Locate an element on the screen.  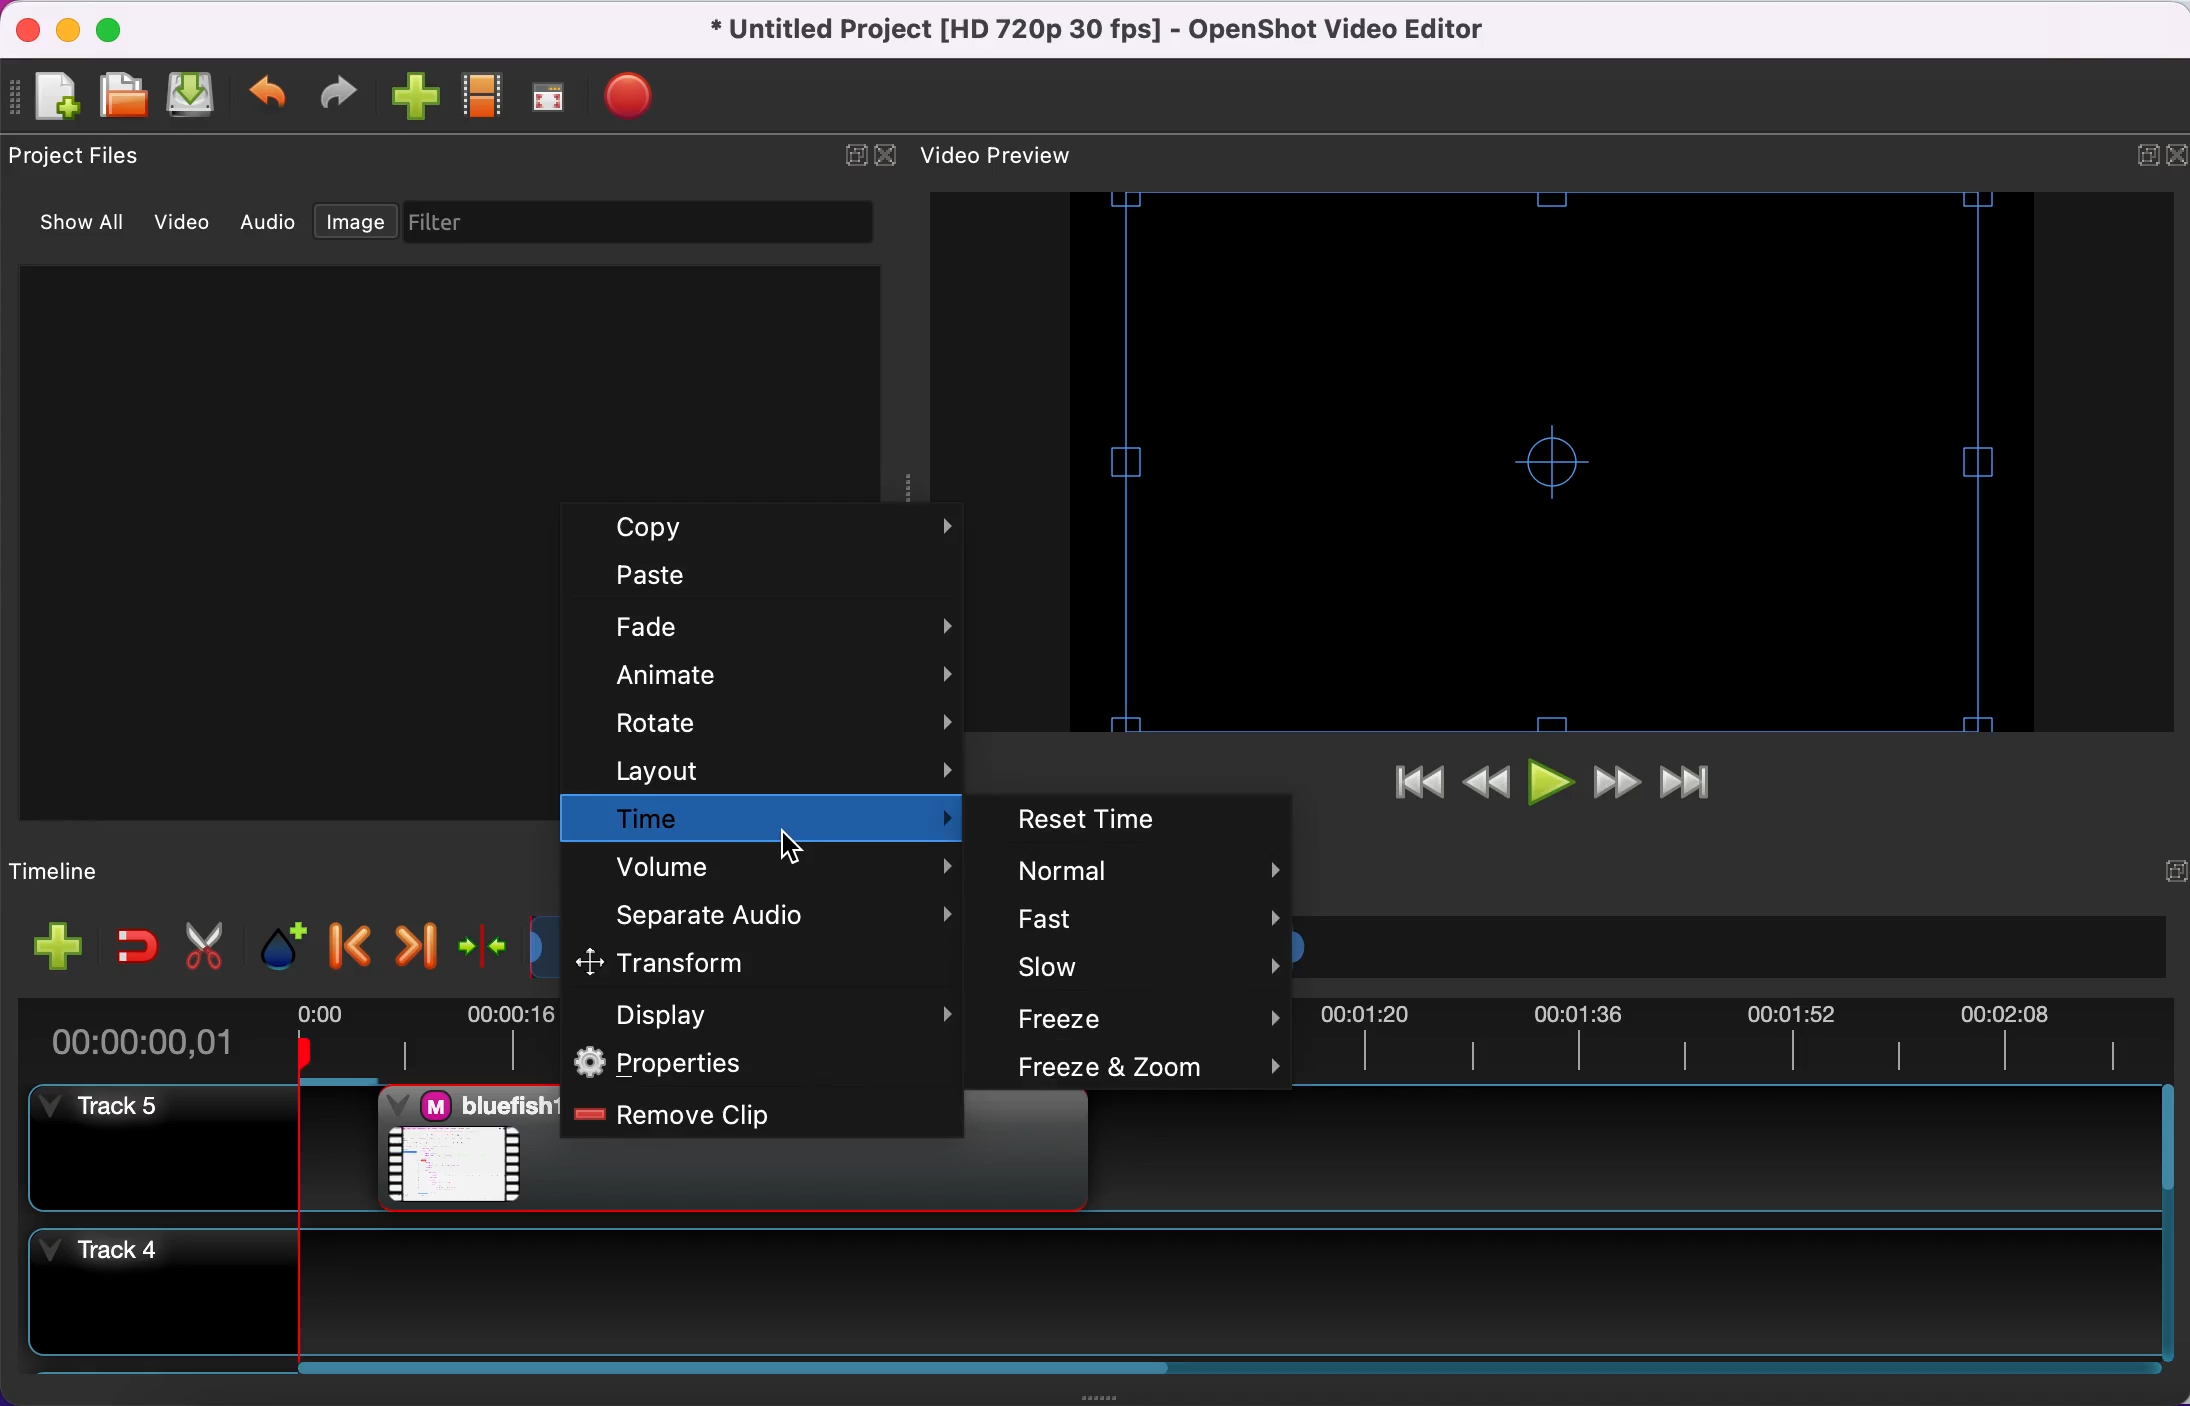
image is located at coordinates (352, 223).